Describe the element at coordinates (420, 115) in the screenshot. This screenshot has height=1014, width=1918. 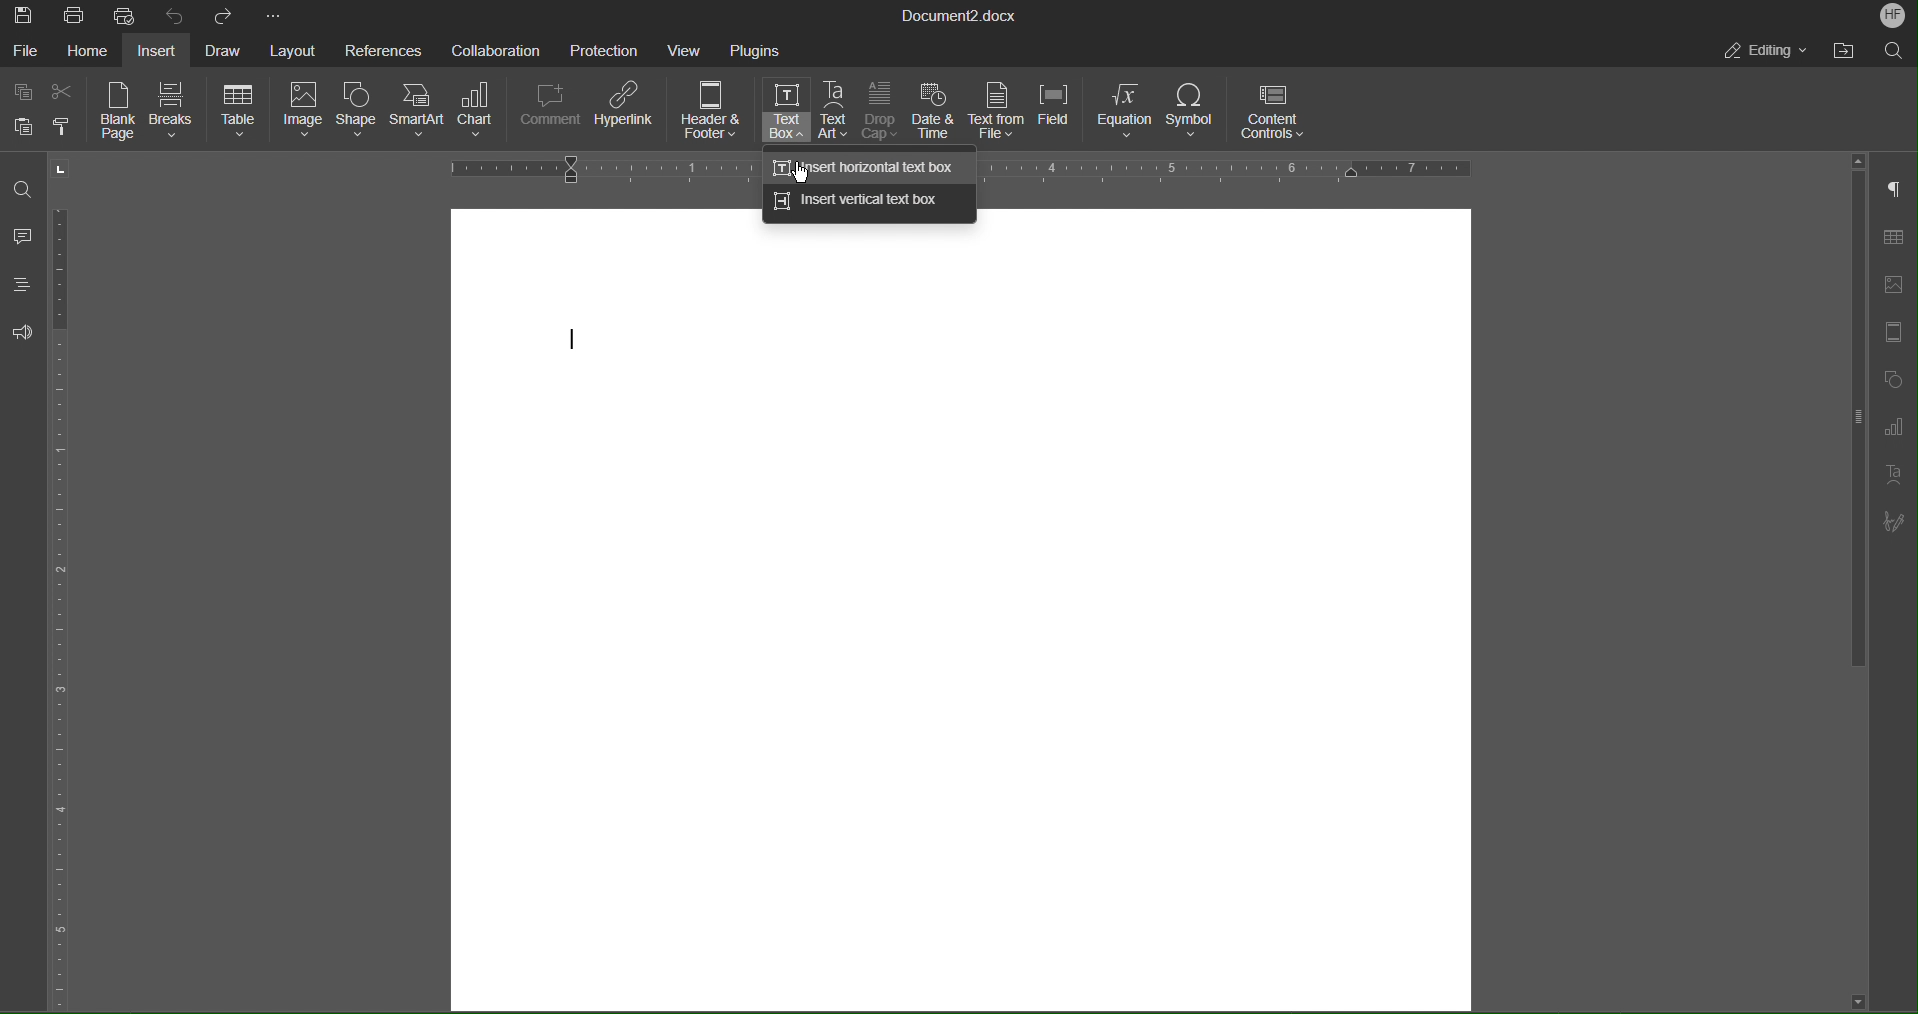
I see `SmartArt` at that location.